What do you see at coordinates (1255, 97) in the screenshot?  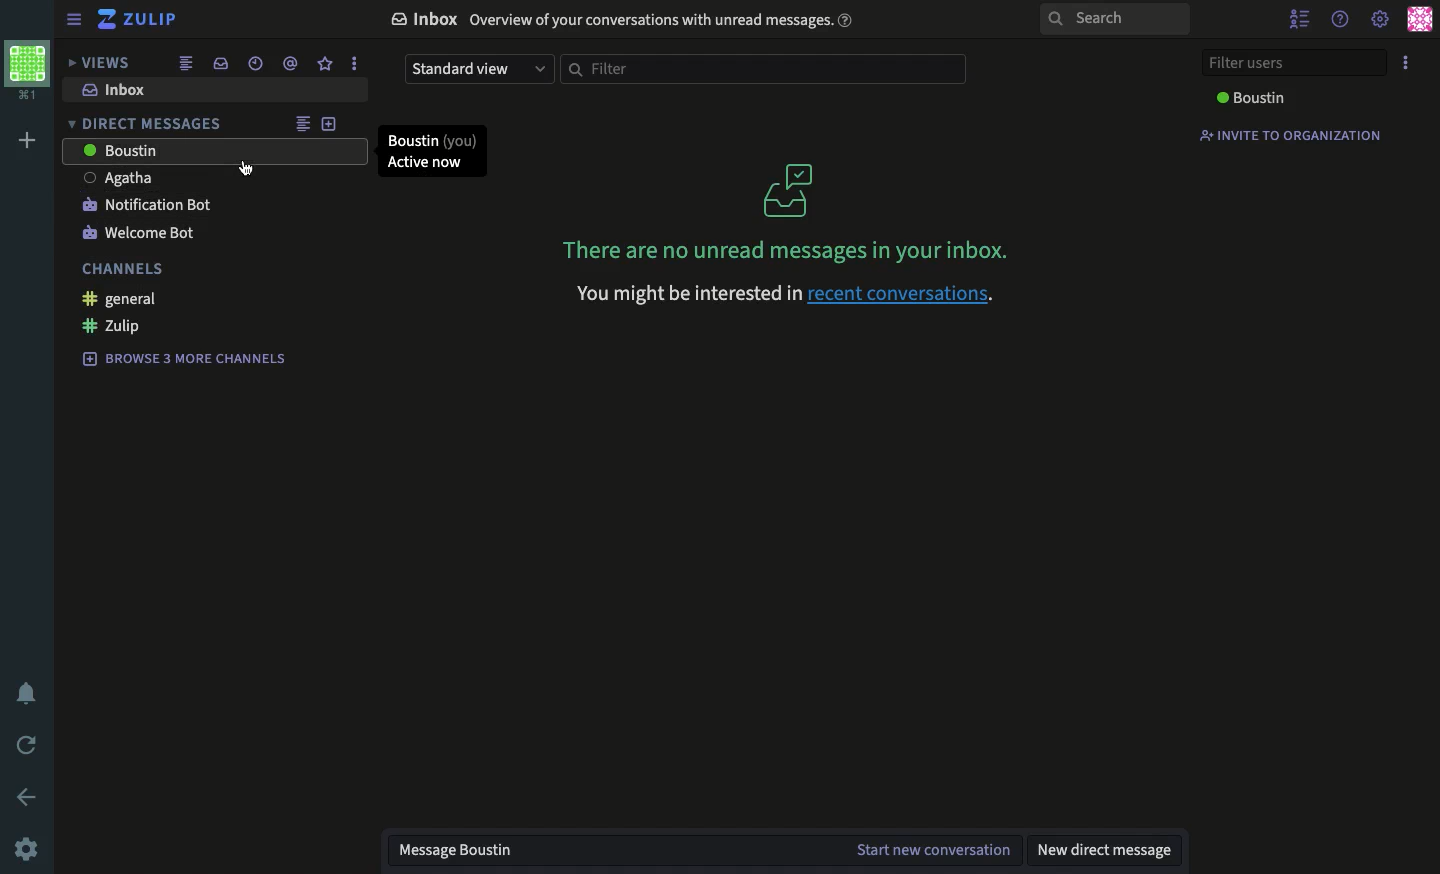 I see `Boustin` at bounding box center [1255, 97].